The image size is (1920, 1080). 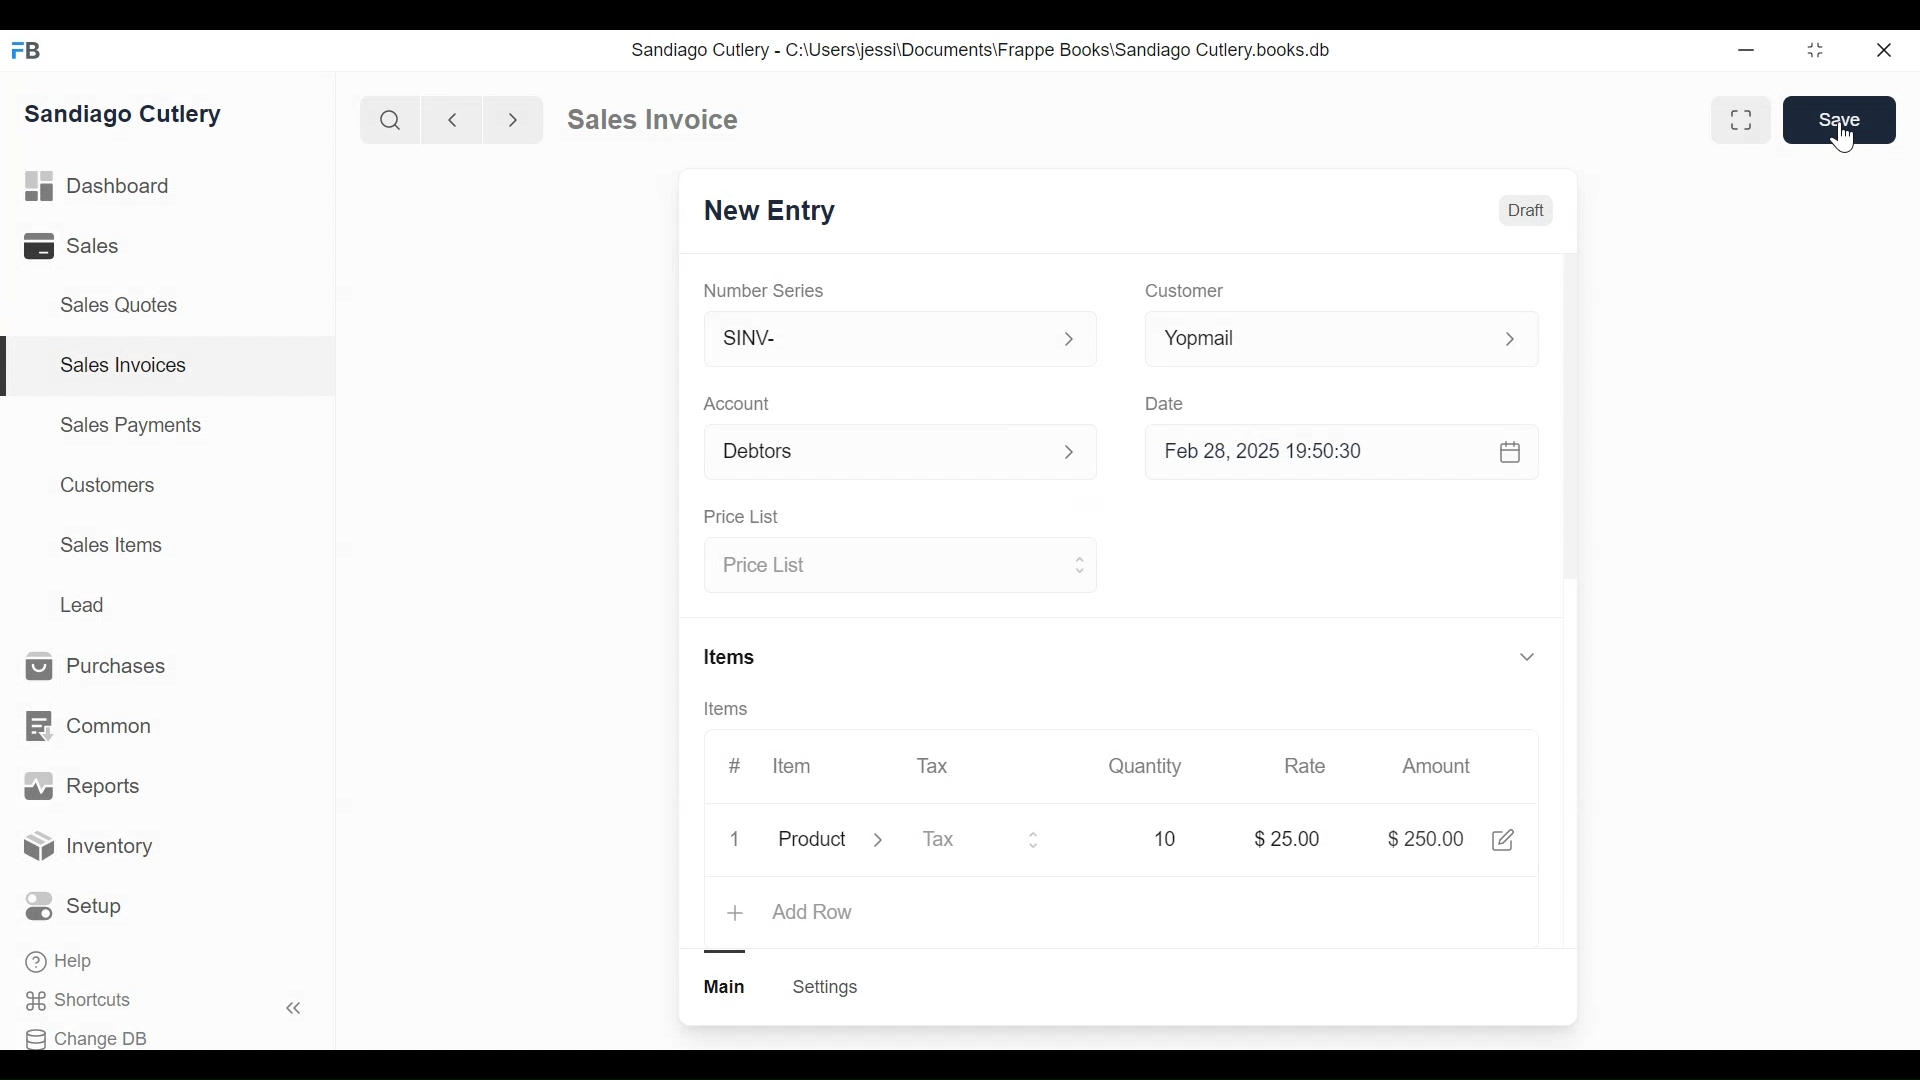 What do you see at coordinates (27, 50) in the screenshot?
I see `FB logo` at bounding box center [27, 50].